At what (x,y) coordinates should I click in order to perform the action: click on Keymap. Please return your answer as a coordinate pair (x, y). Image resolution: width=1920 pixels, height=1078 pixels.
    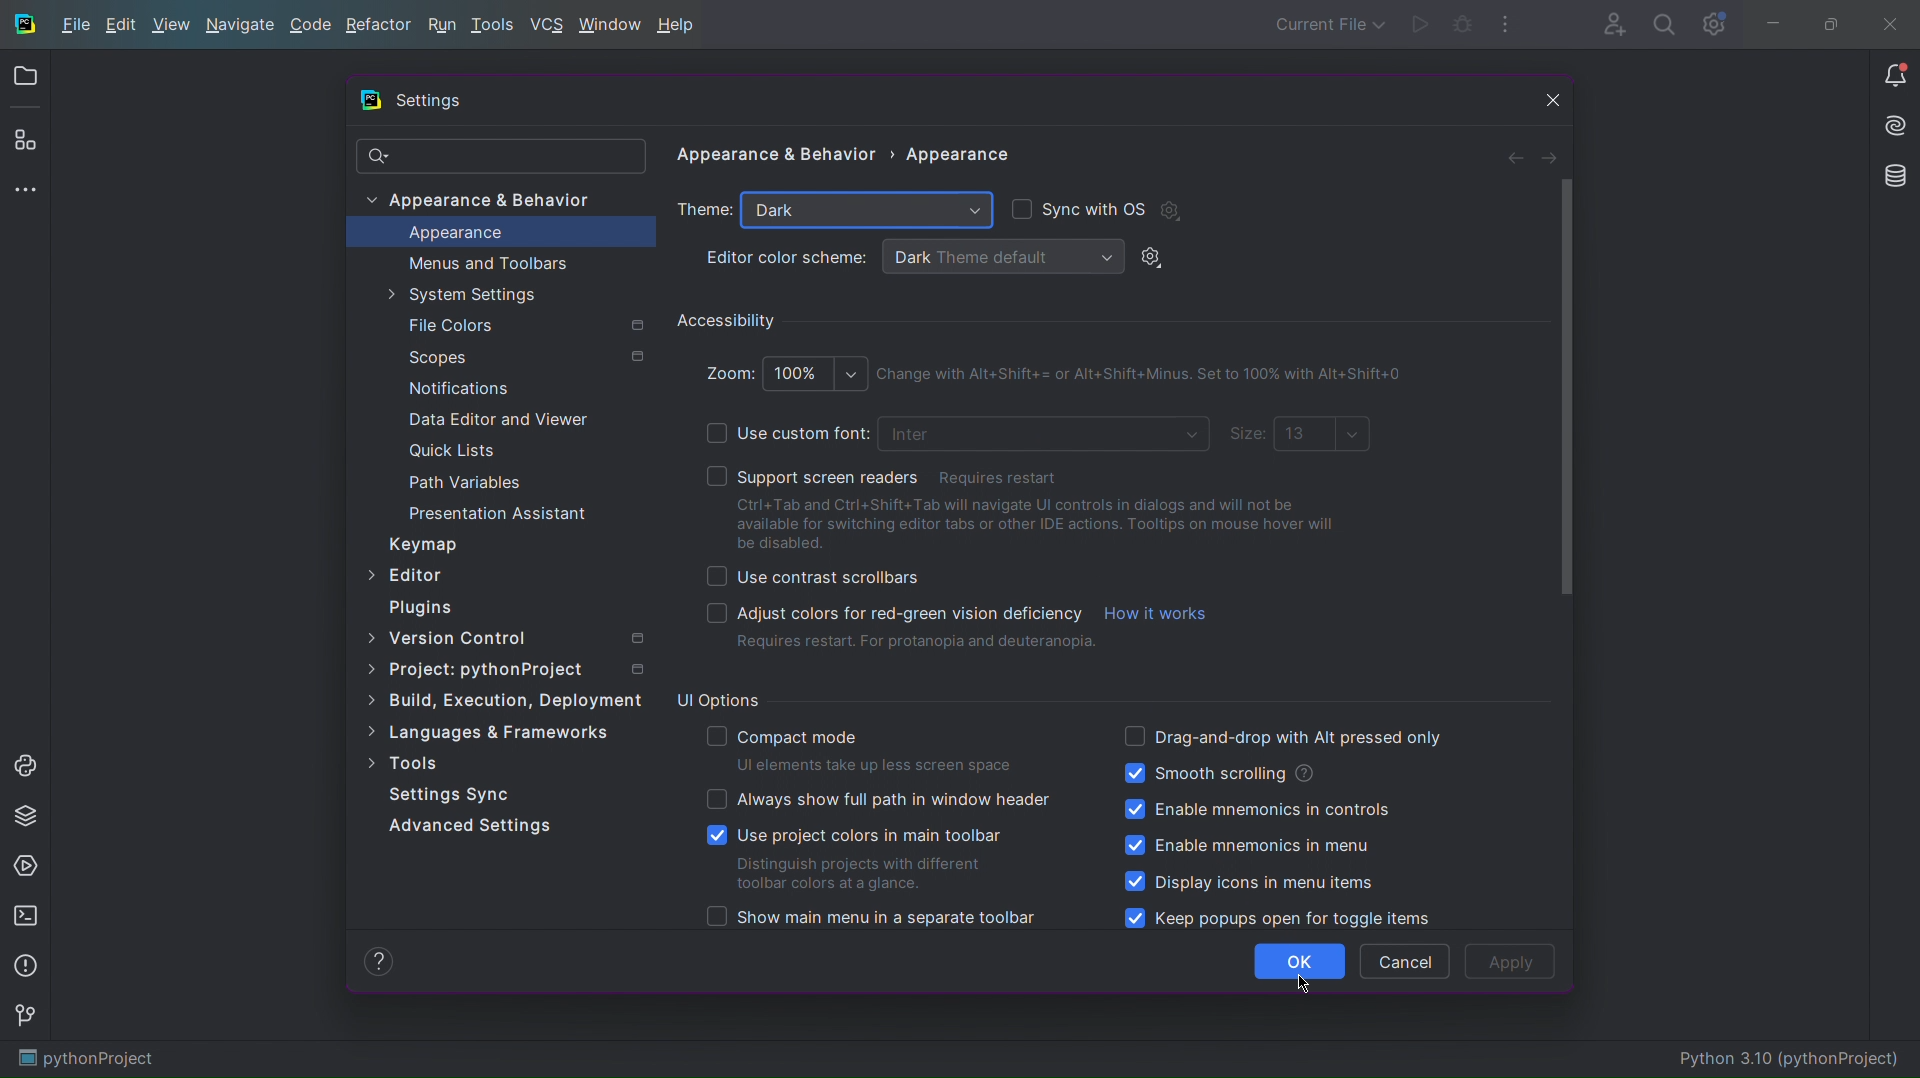
    Looking at the image, I should click on (422, 544).